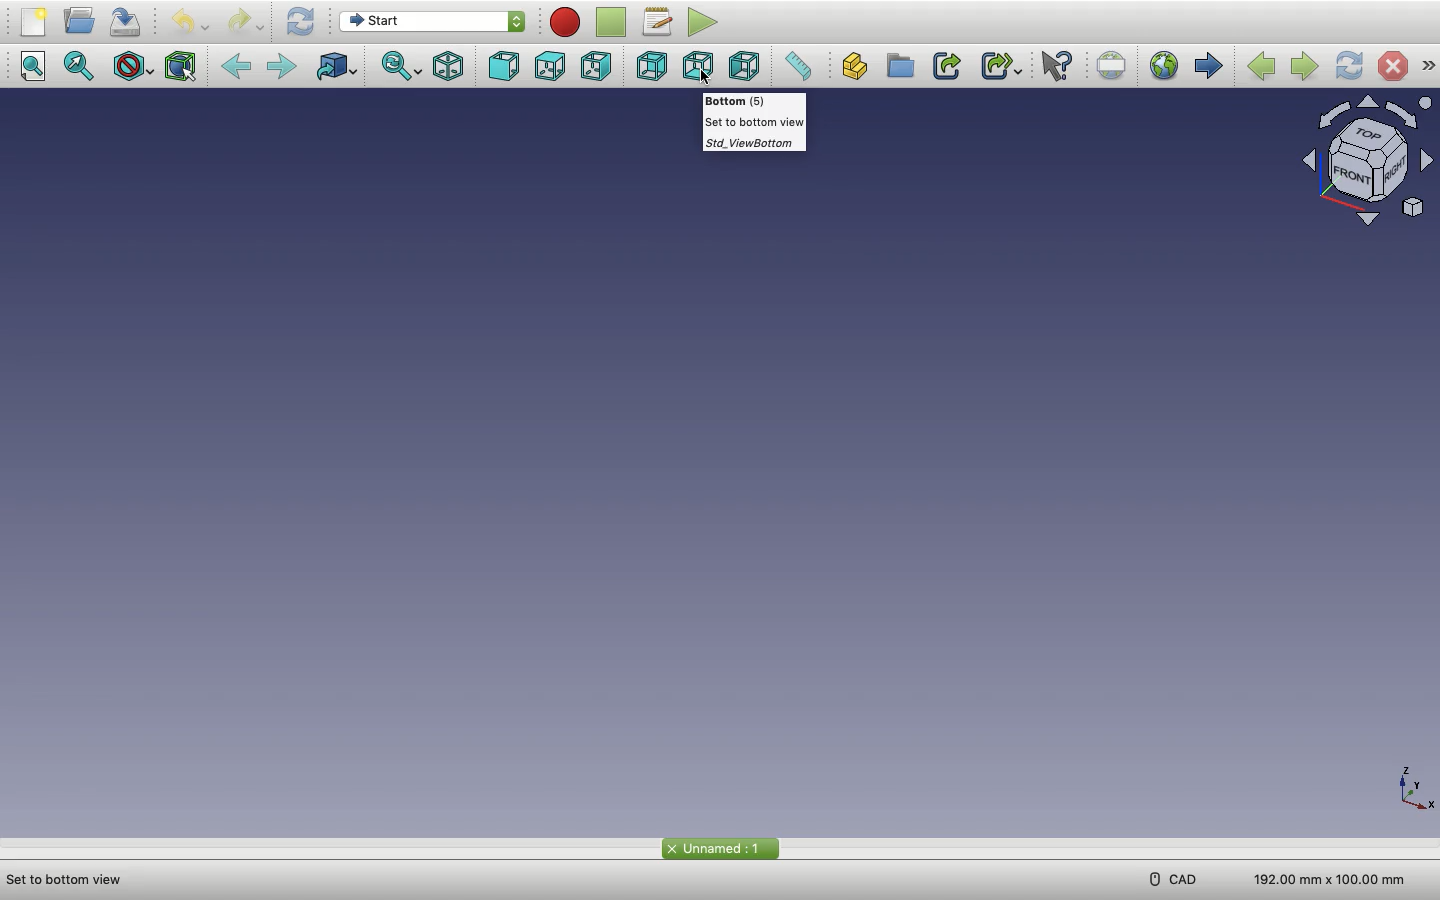 Image resolution: width=1440 pixels, height=900 pixels. What do you see at coordinates (660, 24) in the screenshot?
I see `Macros` at bounding box center [660, 24].